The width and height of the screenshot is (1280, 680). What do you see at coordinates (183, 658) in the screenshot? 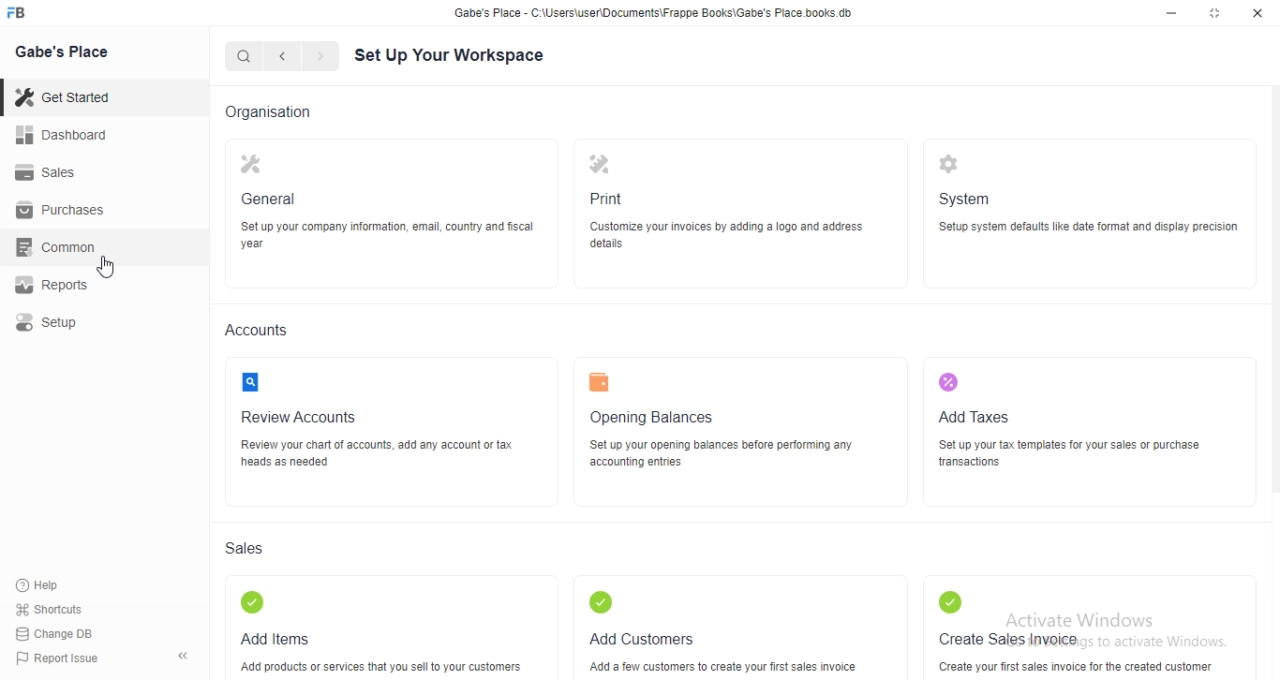
I see `hide` at bounding box center [183, 658].